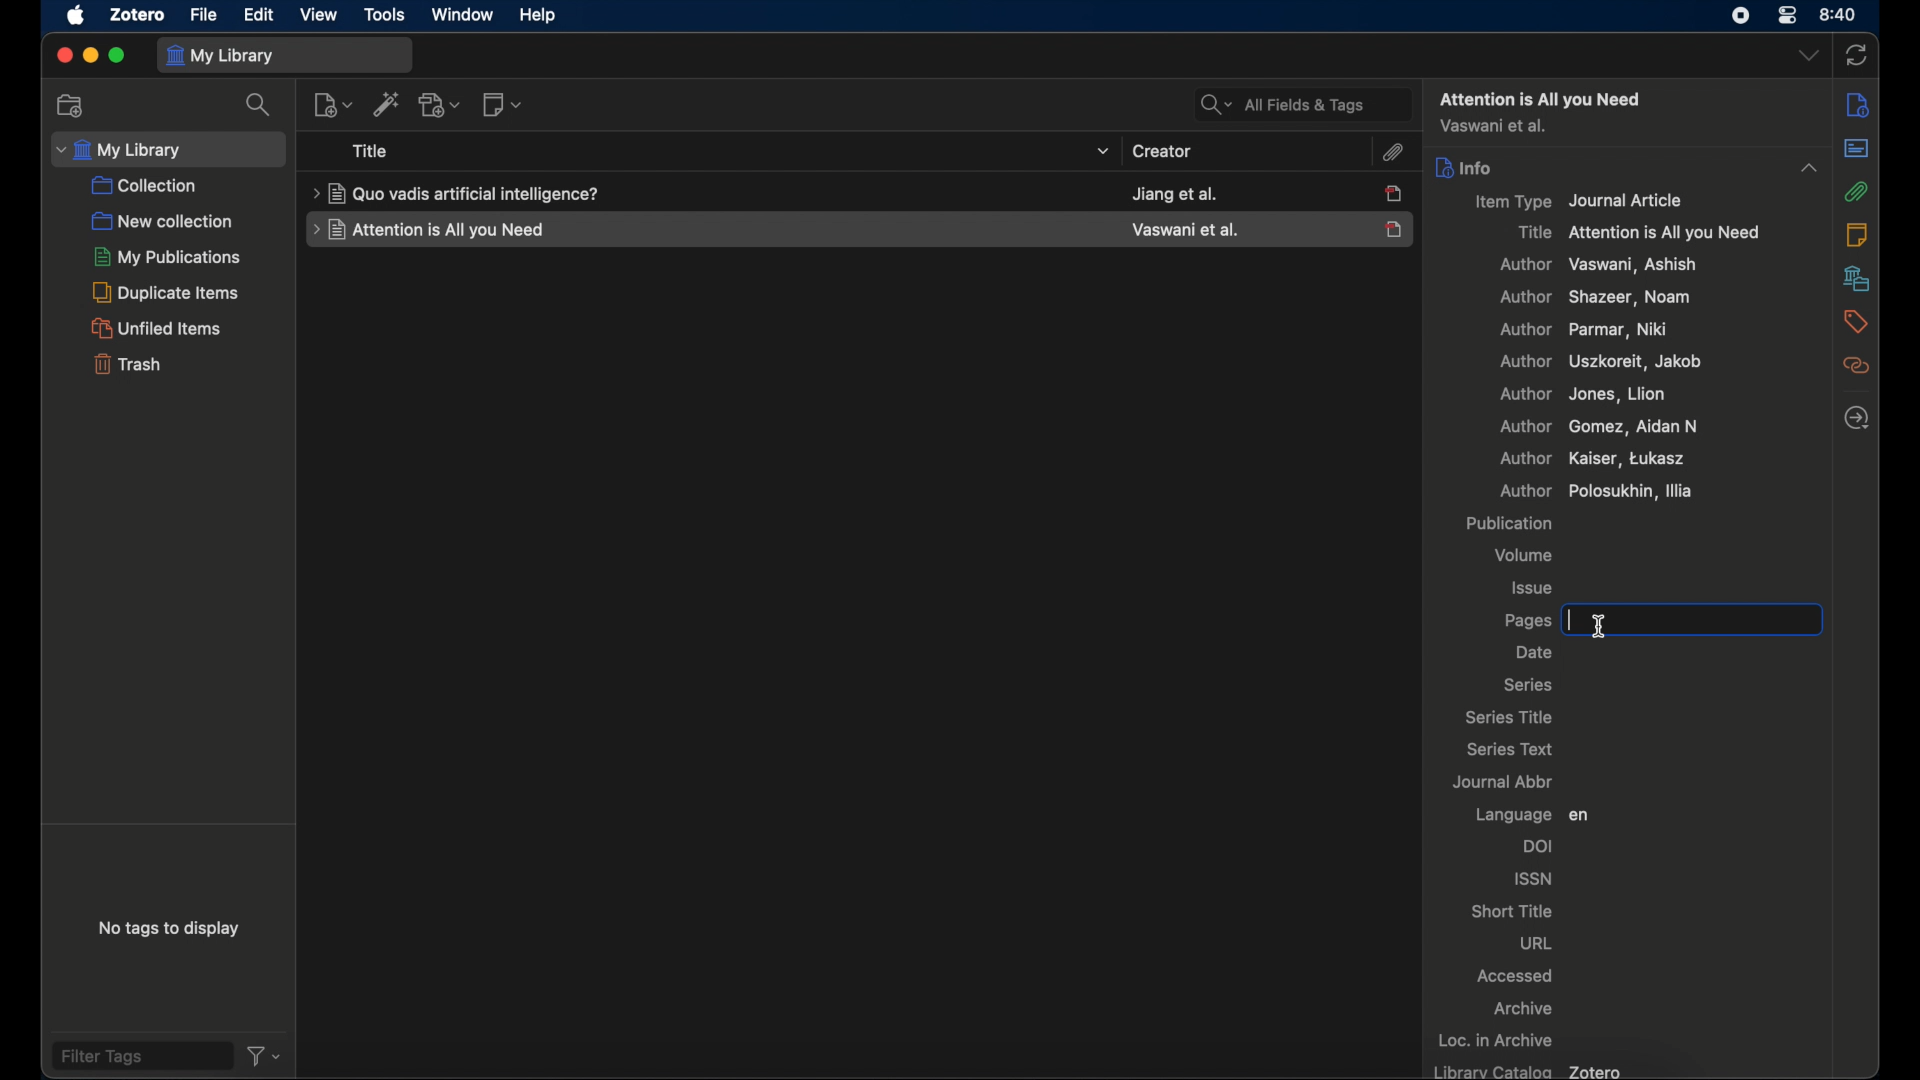 The width and height of the screenshot is (1920, 1080). I want to click on date, so click(1535, 653).